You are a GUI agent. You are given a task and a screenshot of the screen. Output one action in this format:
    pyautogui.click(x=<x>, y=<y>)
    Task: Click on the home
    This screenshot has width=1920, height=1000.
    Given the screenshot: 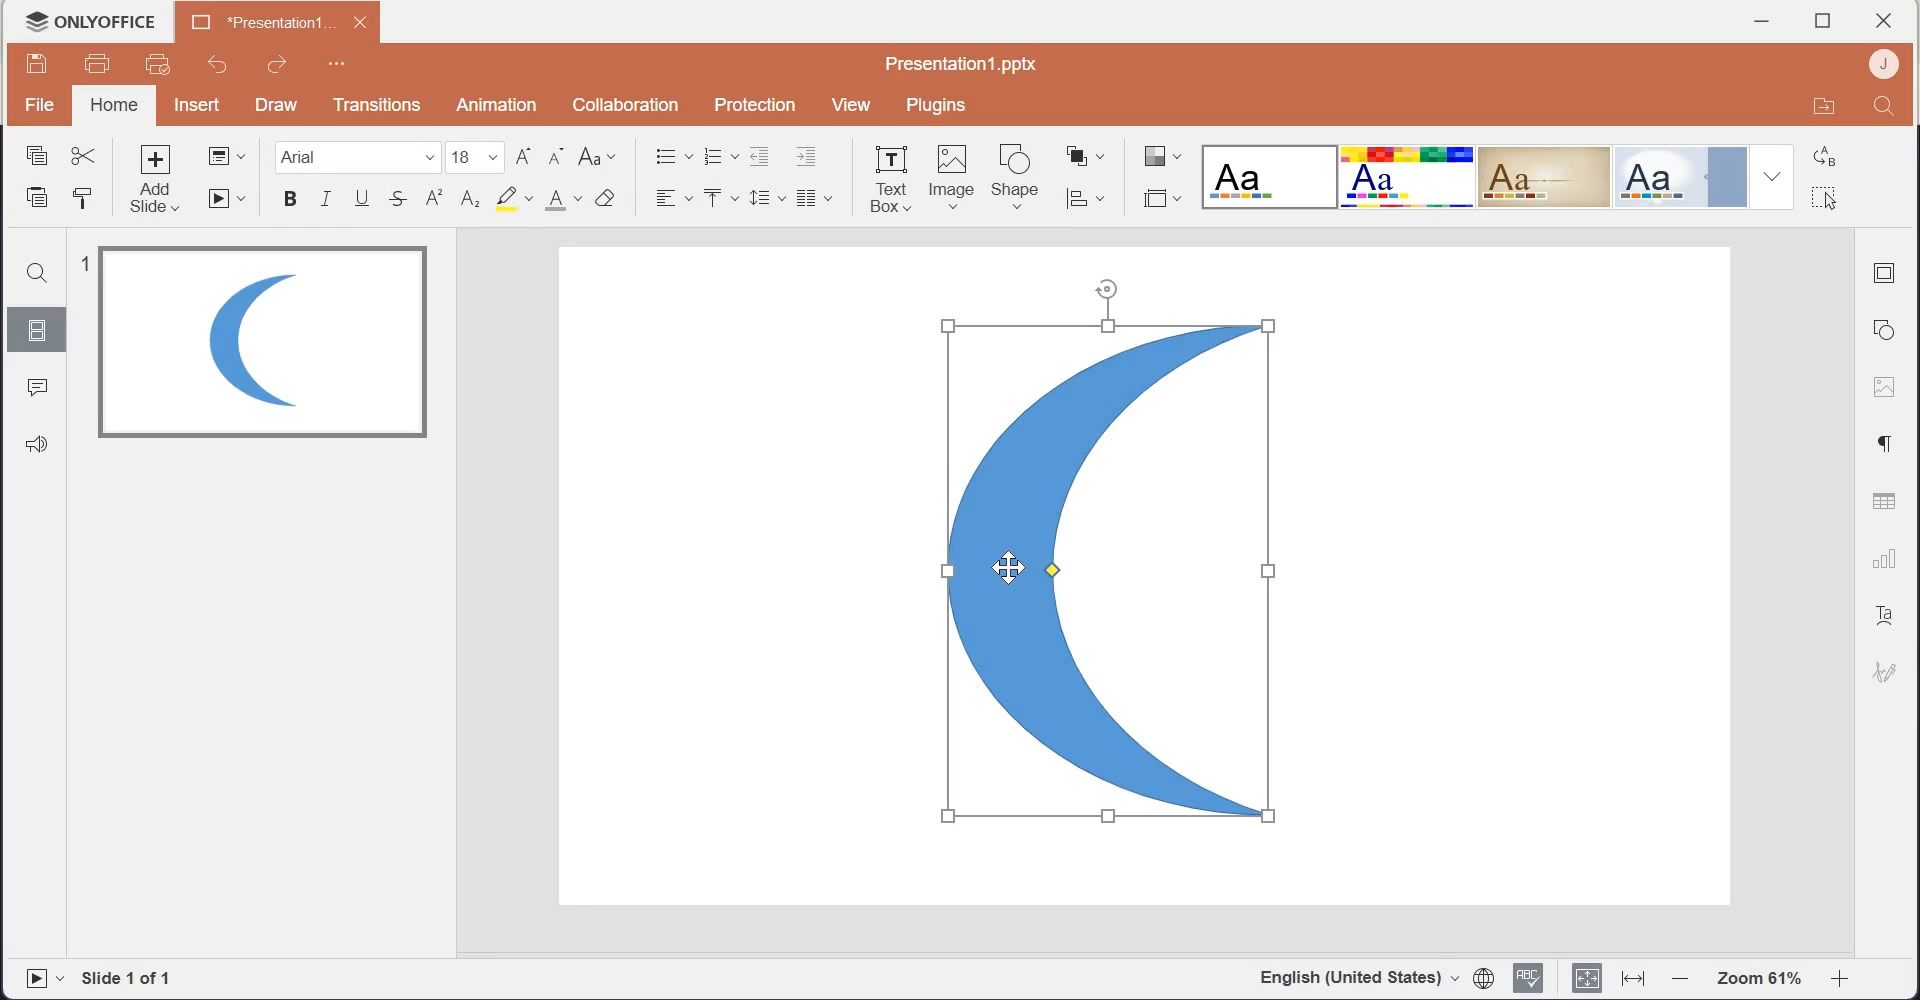 What is the action you would take?
    pyautogui.click(x=113, y=107)
    